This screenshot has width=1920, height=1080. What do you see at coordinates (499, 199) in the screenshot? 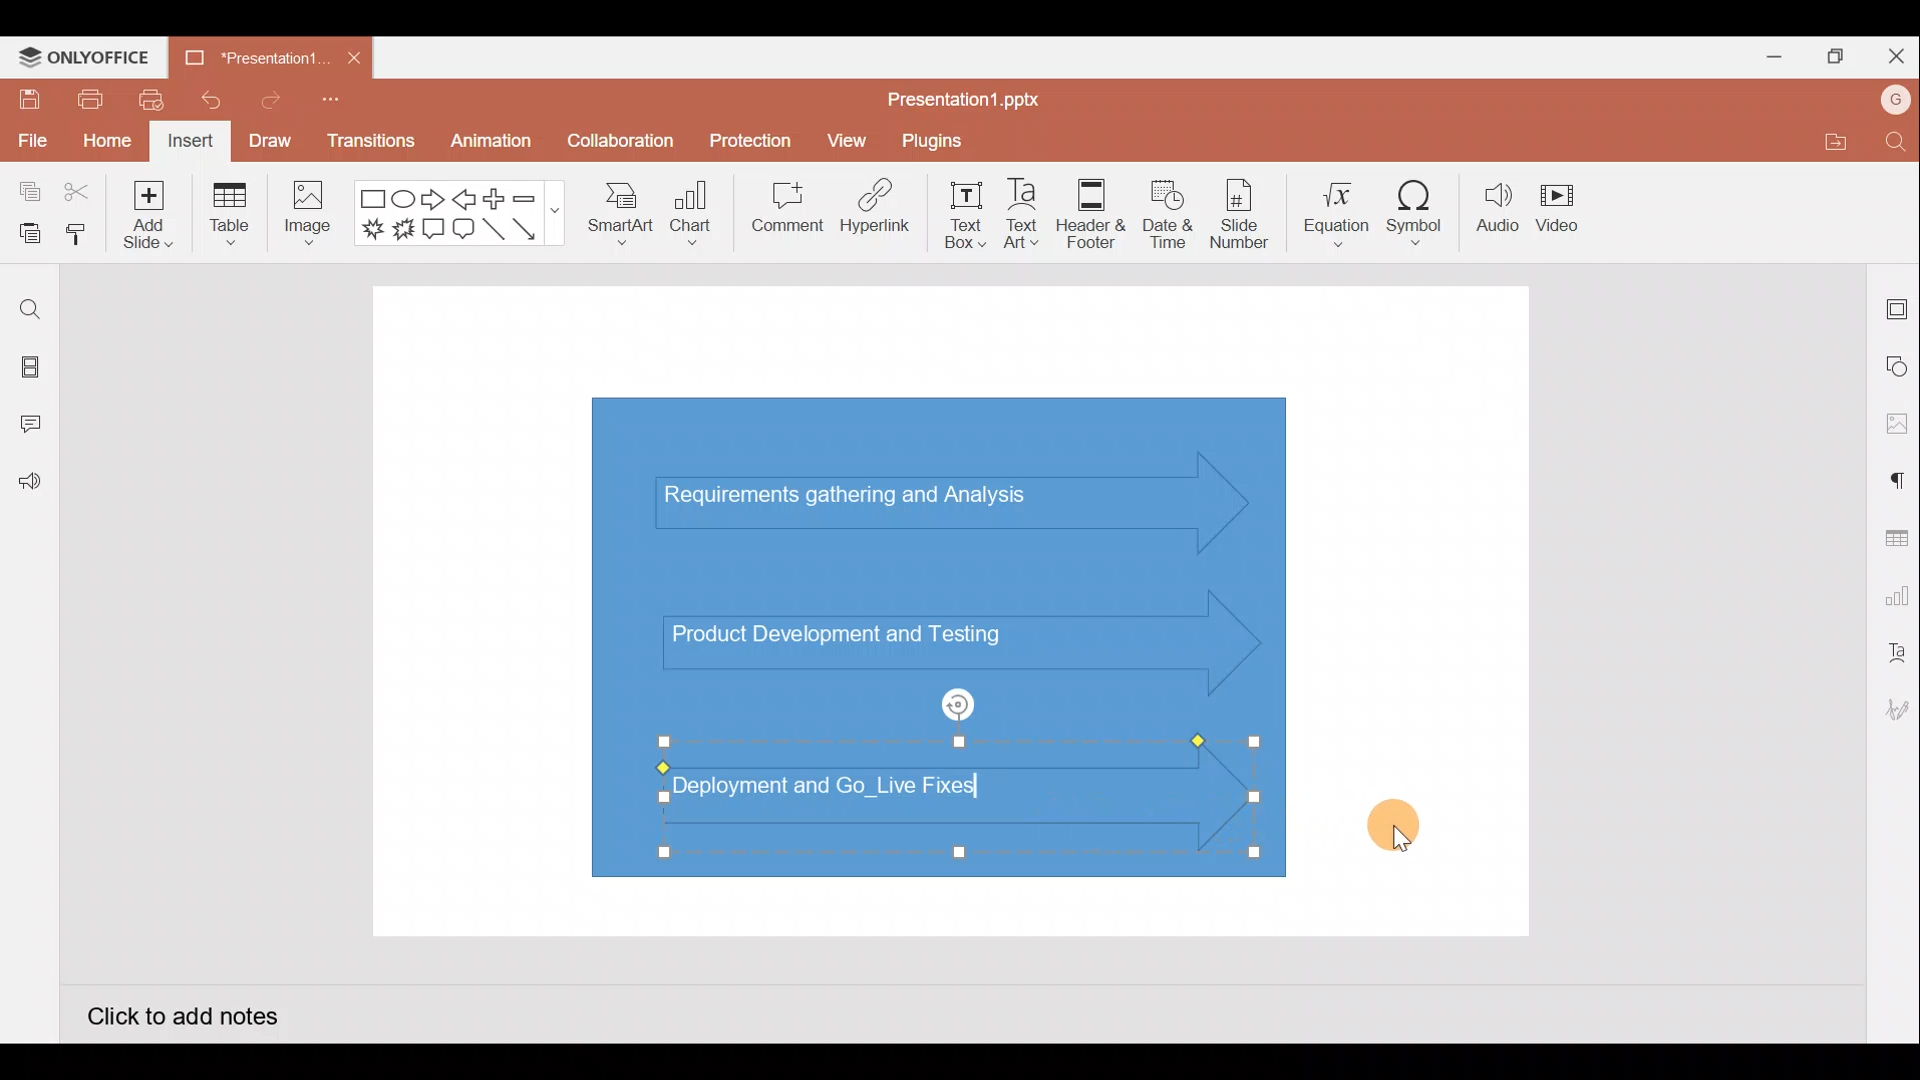
I see `Plus` at bounding box center [499, 199].